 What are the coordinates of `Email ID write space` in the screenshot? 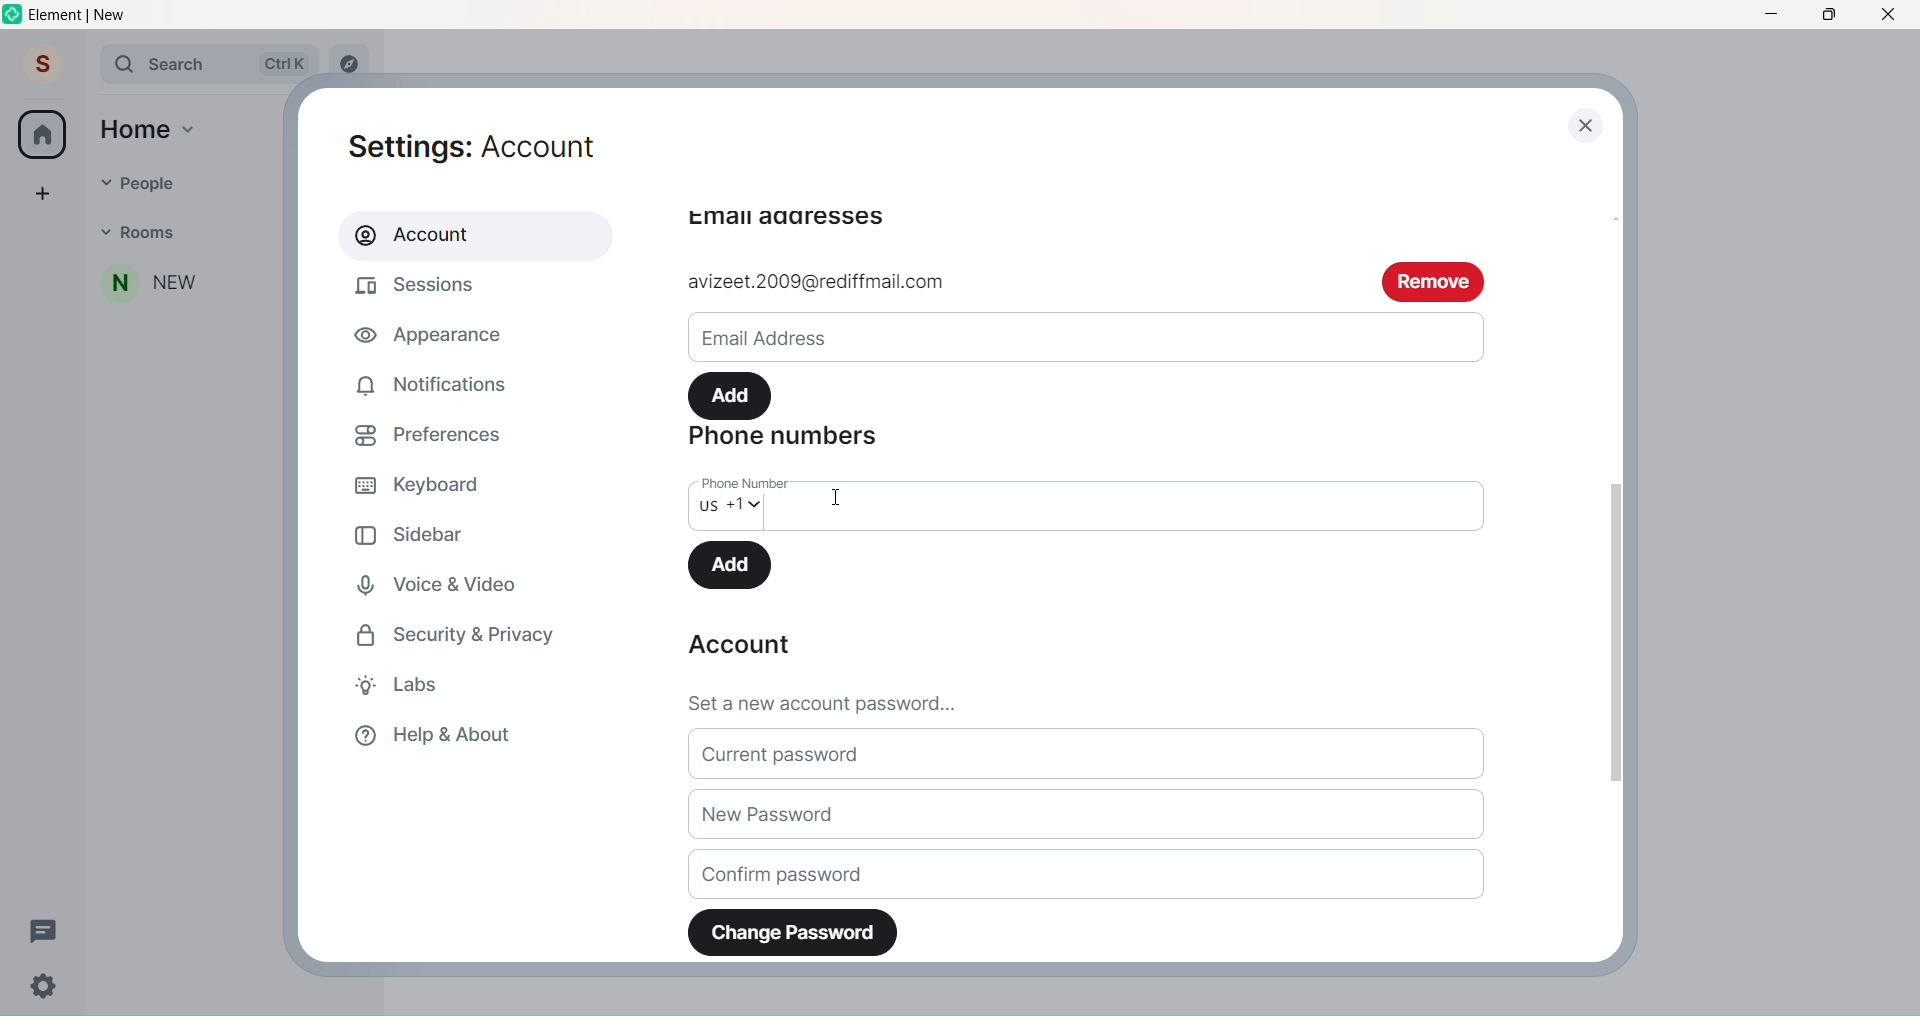 It's located at (1085, 334).